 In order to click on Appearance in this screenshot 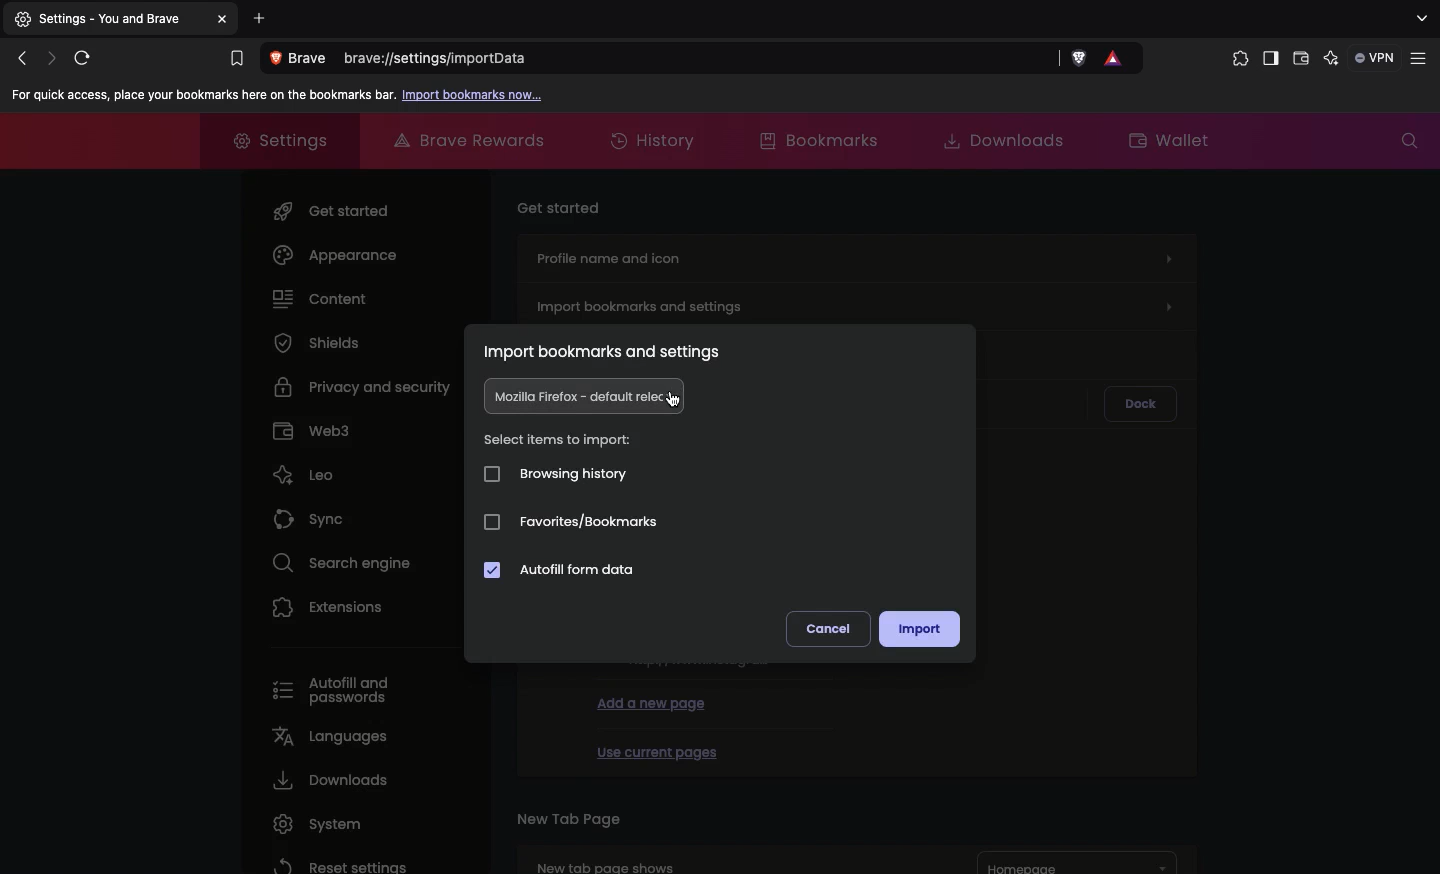, I will do `click(335, 255)`.